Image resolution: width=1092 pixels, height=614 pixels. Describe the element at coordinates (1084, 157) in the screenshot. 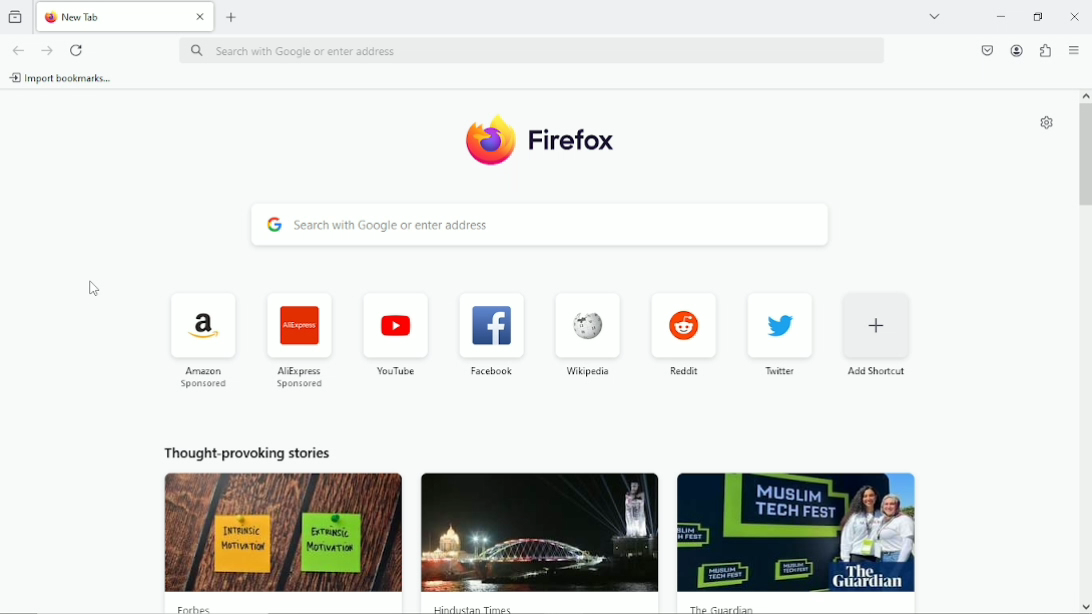

I see `Vertical scrollbar` at that location.